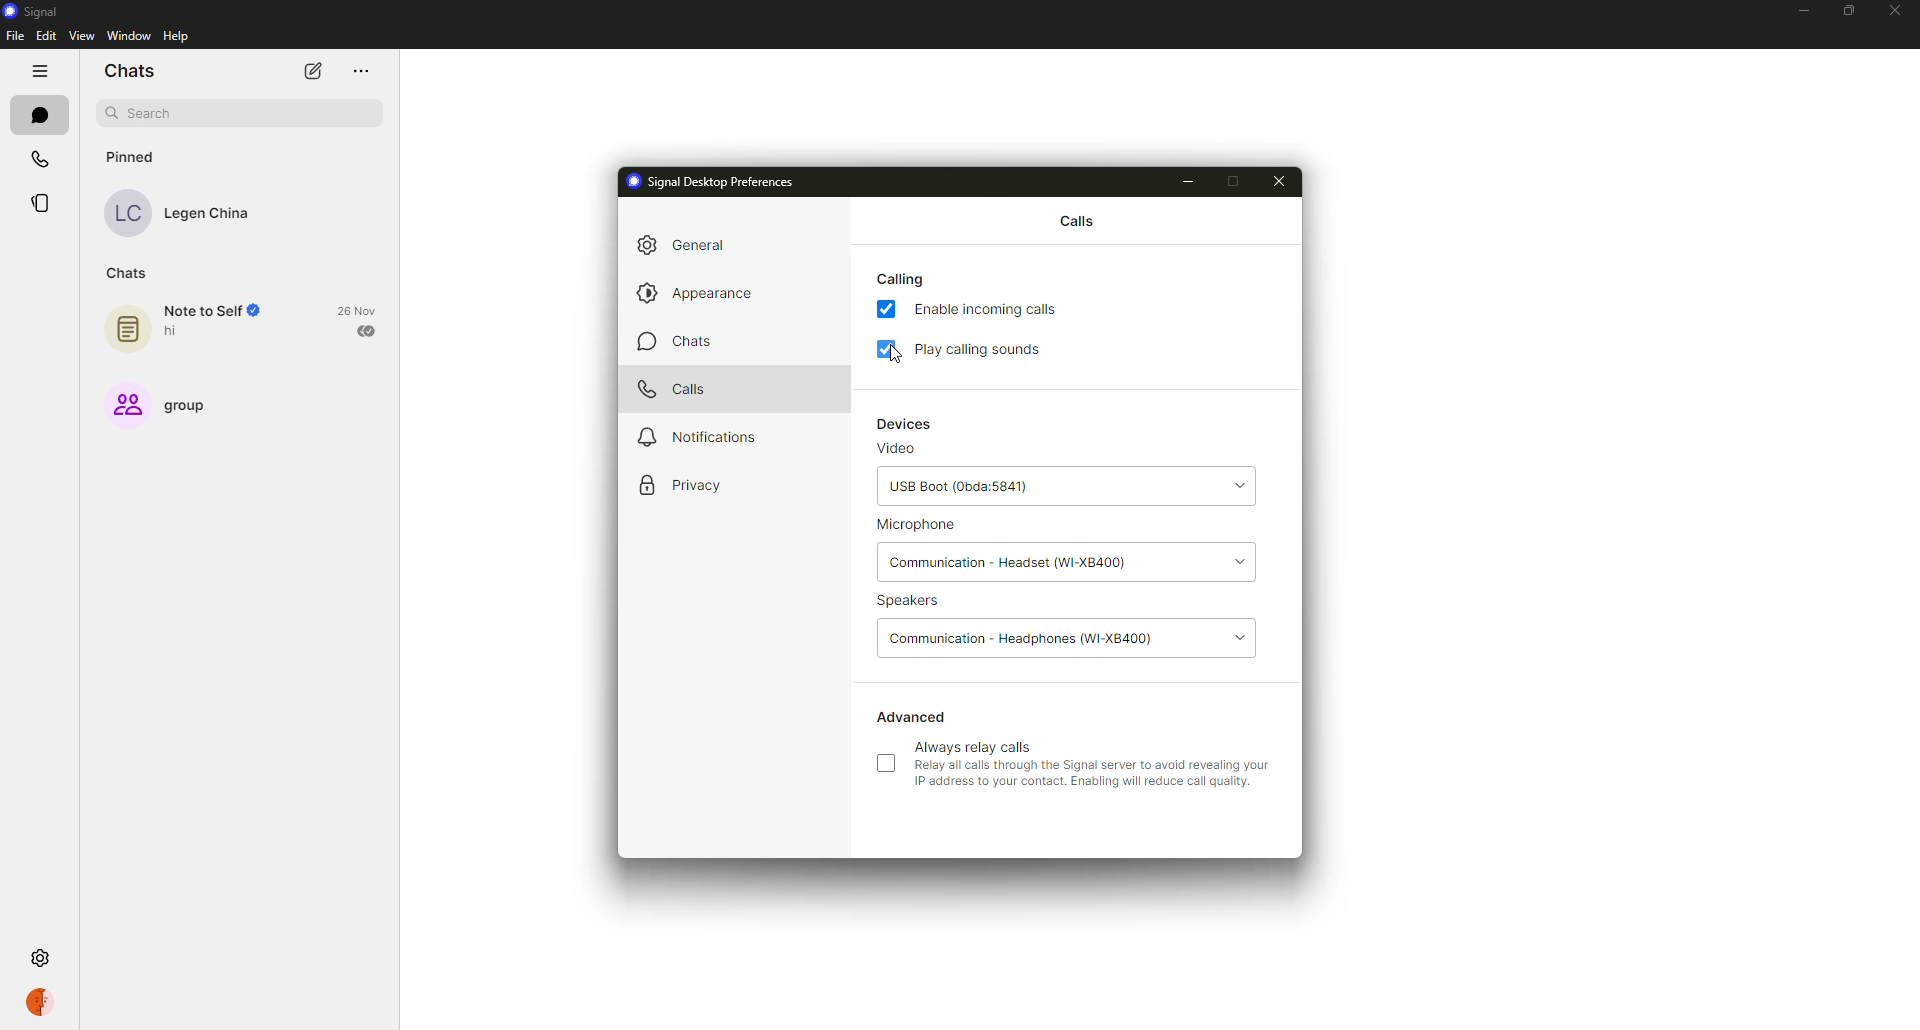 The image size is (1920, 1030). Describe the element at coordinates (128, 274) in the screenshot. I see `chats` at that location.